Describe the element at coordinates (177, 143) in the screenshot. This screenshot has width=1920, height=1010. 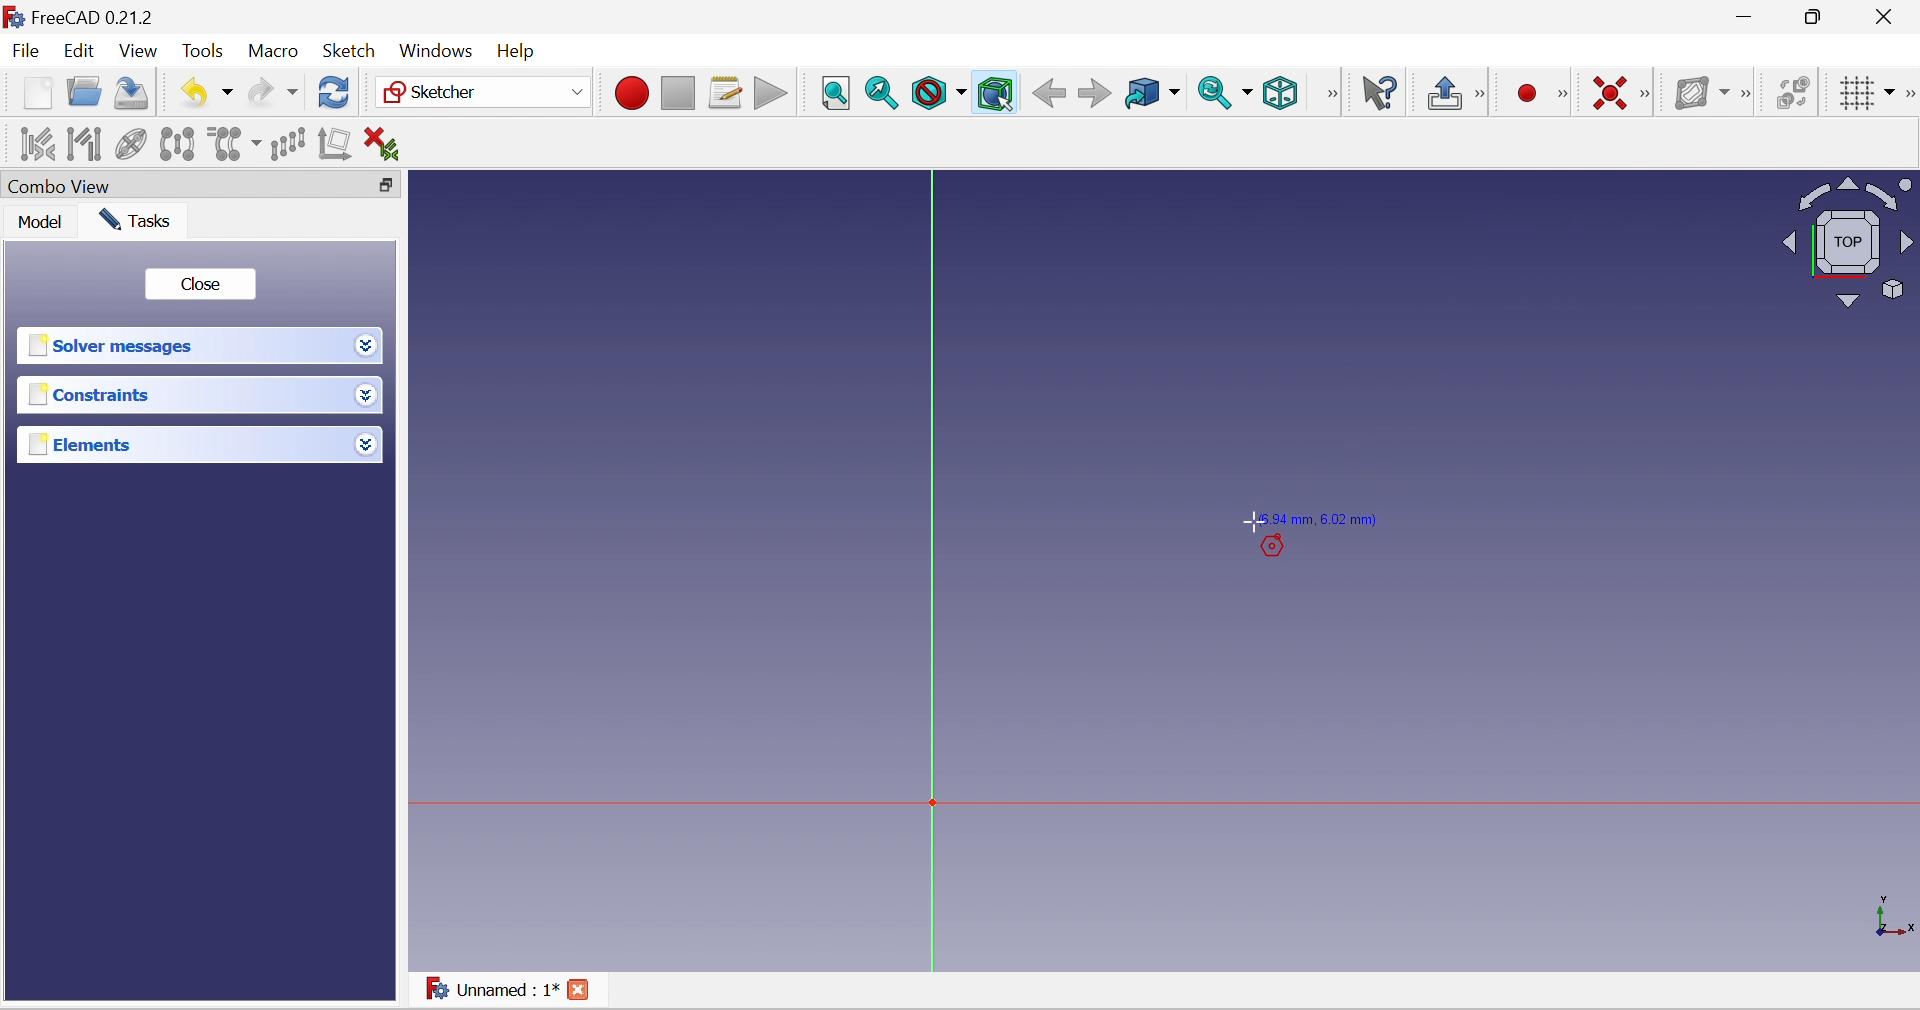
I see `Symmetry` at that location.